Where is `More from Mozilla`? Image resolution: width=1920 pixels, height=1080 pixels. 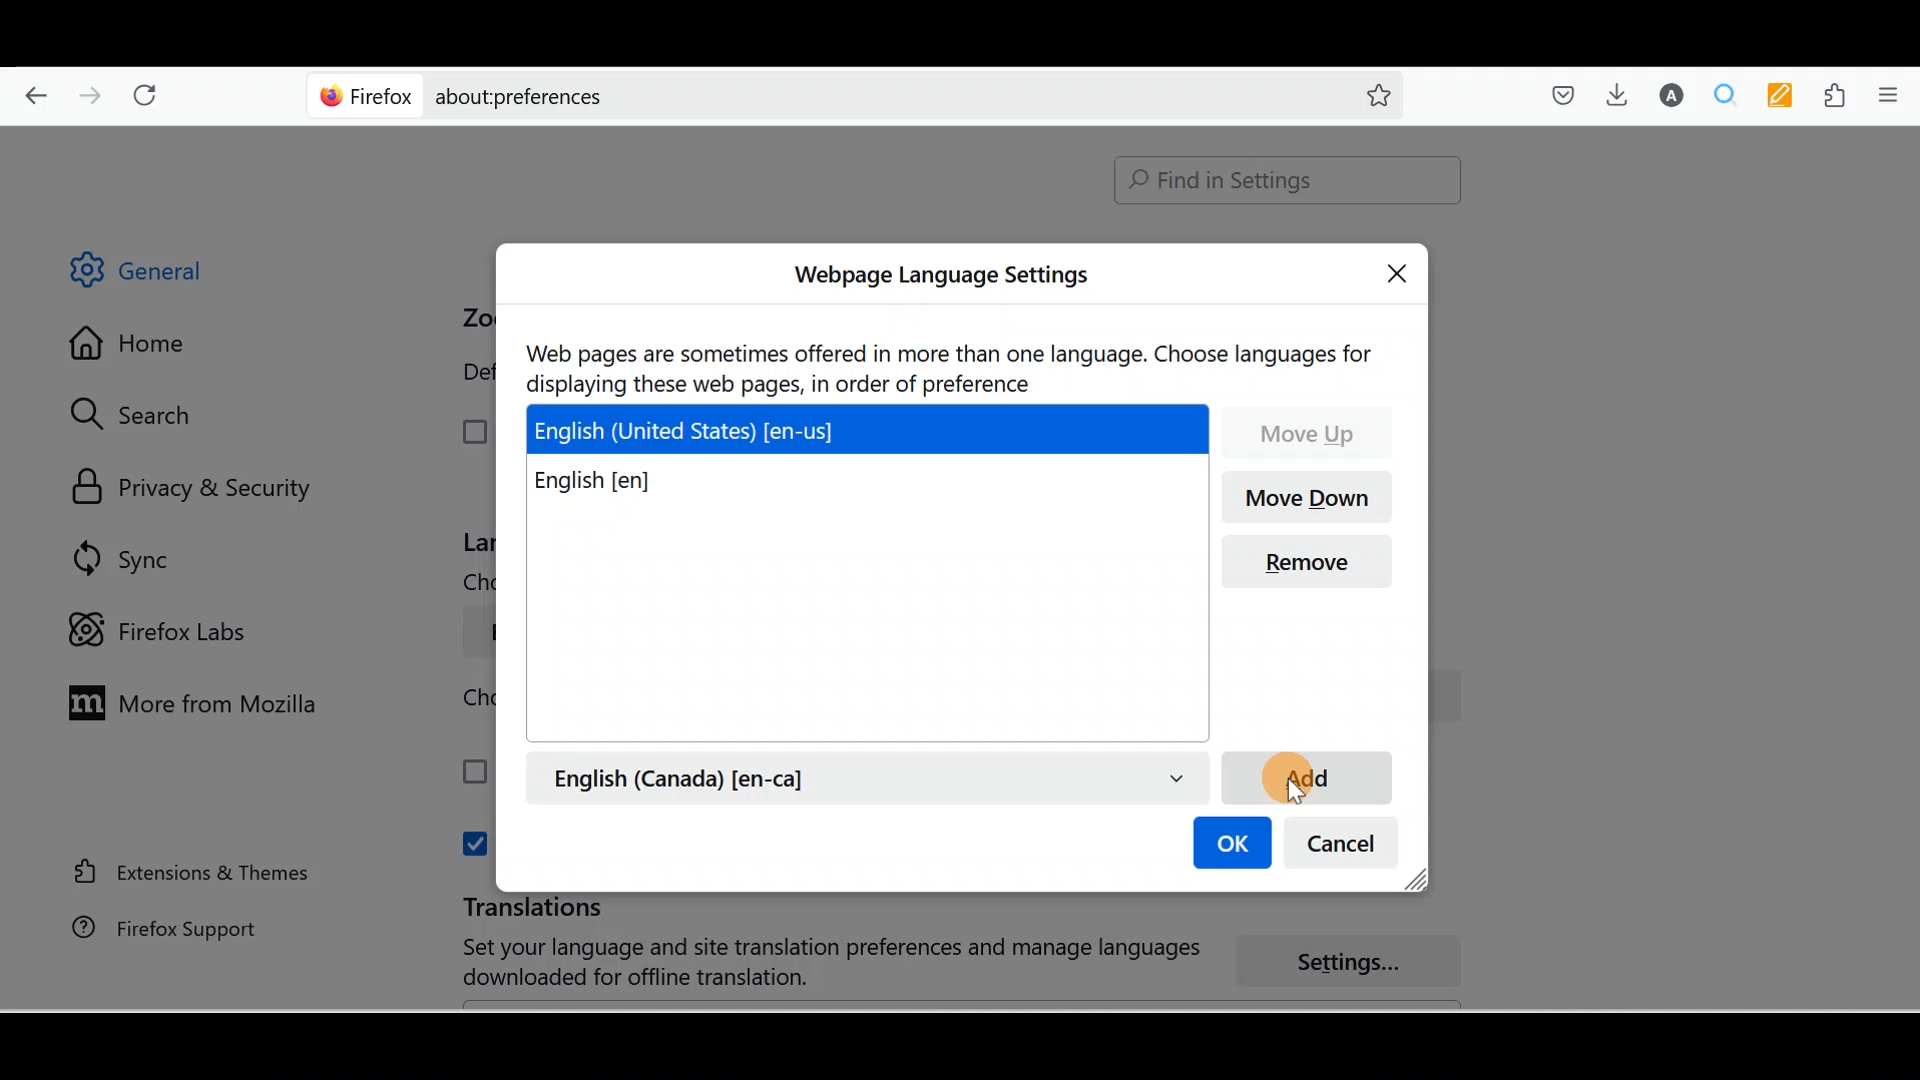
More from Mozilla is located at coordinates (187, 701).